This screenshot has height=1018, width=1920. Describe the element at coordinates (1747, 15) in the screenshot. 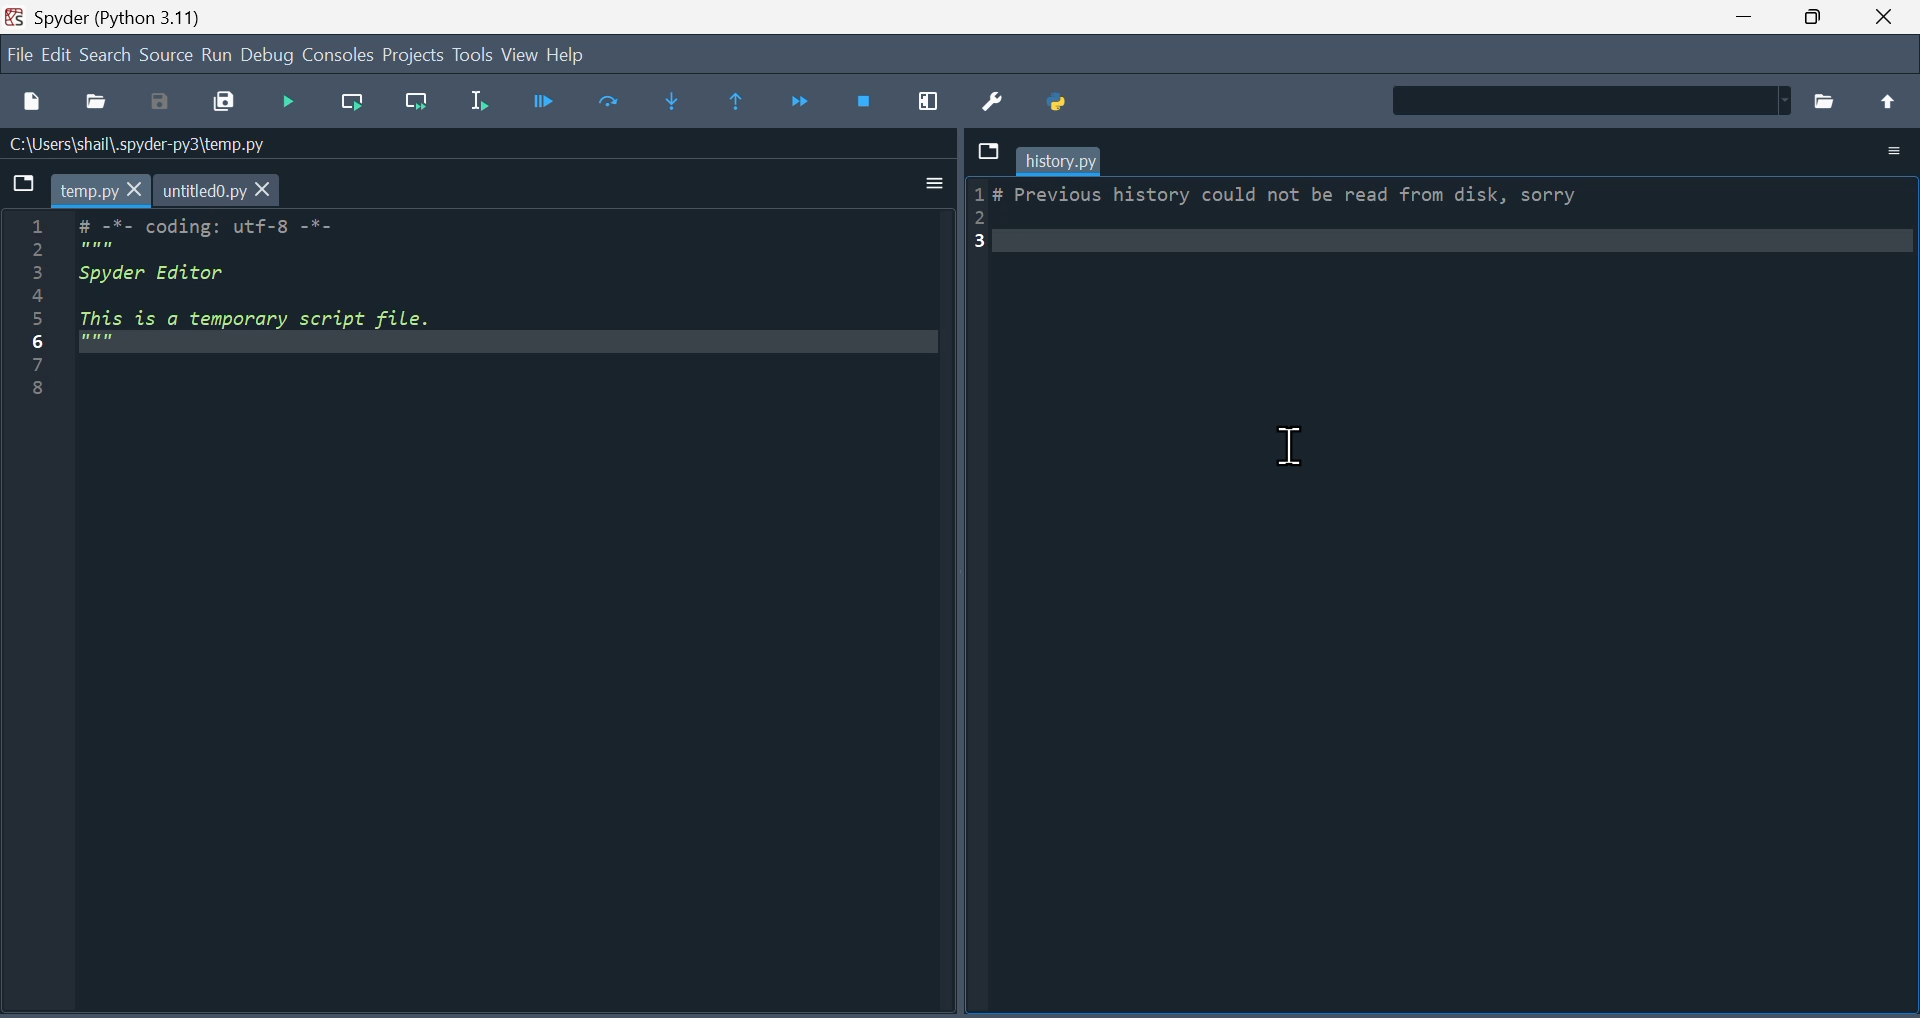

I see `minimie` at that location.